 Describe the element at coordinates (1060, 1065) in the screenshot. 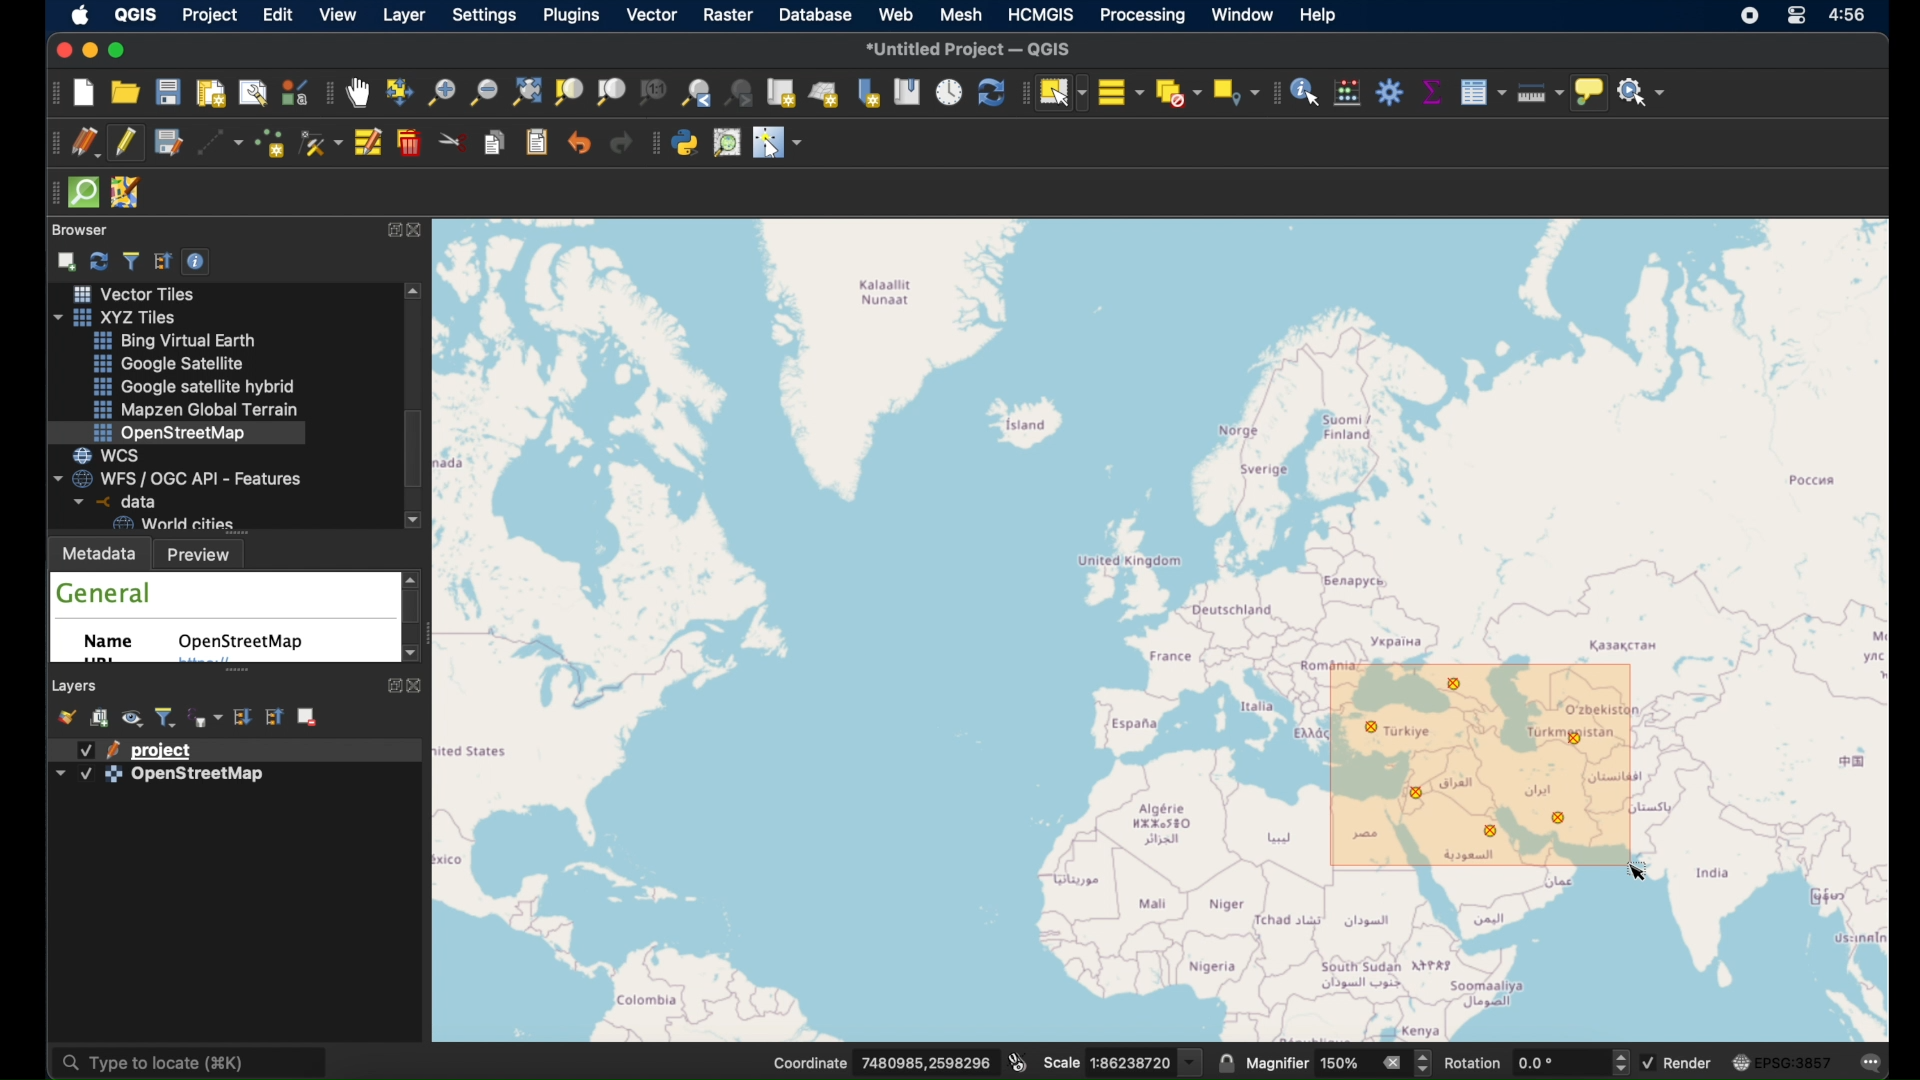

I see `scale` at that location.